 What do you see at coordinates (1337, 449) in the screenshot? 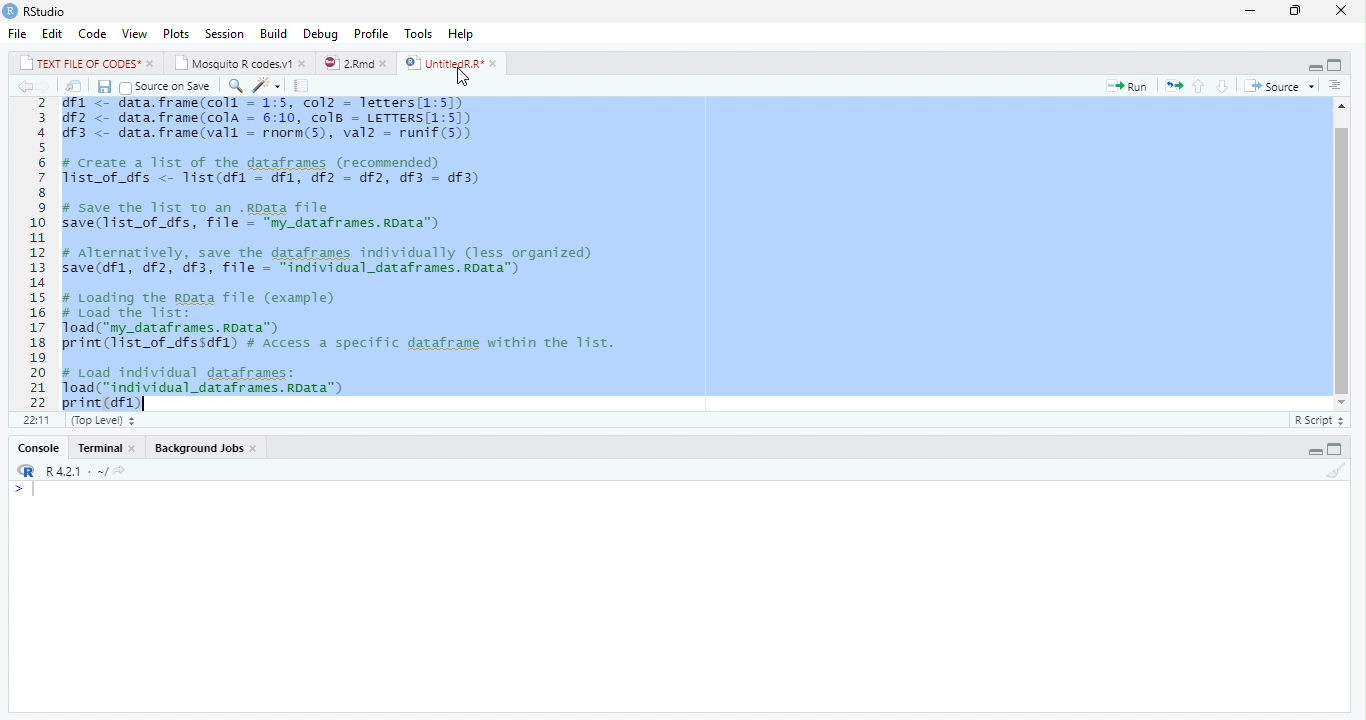
I see `Full Height` at bounding box center [1337, 449].